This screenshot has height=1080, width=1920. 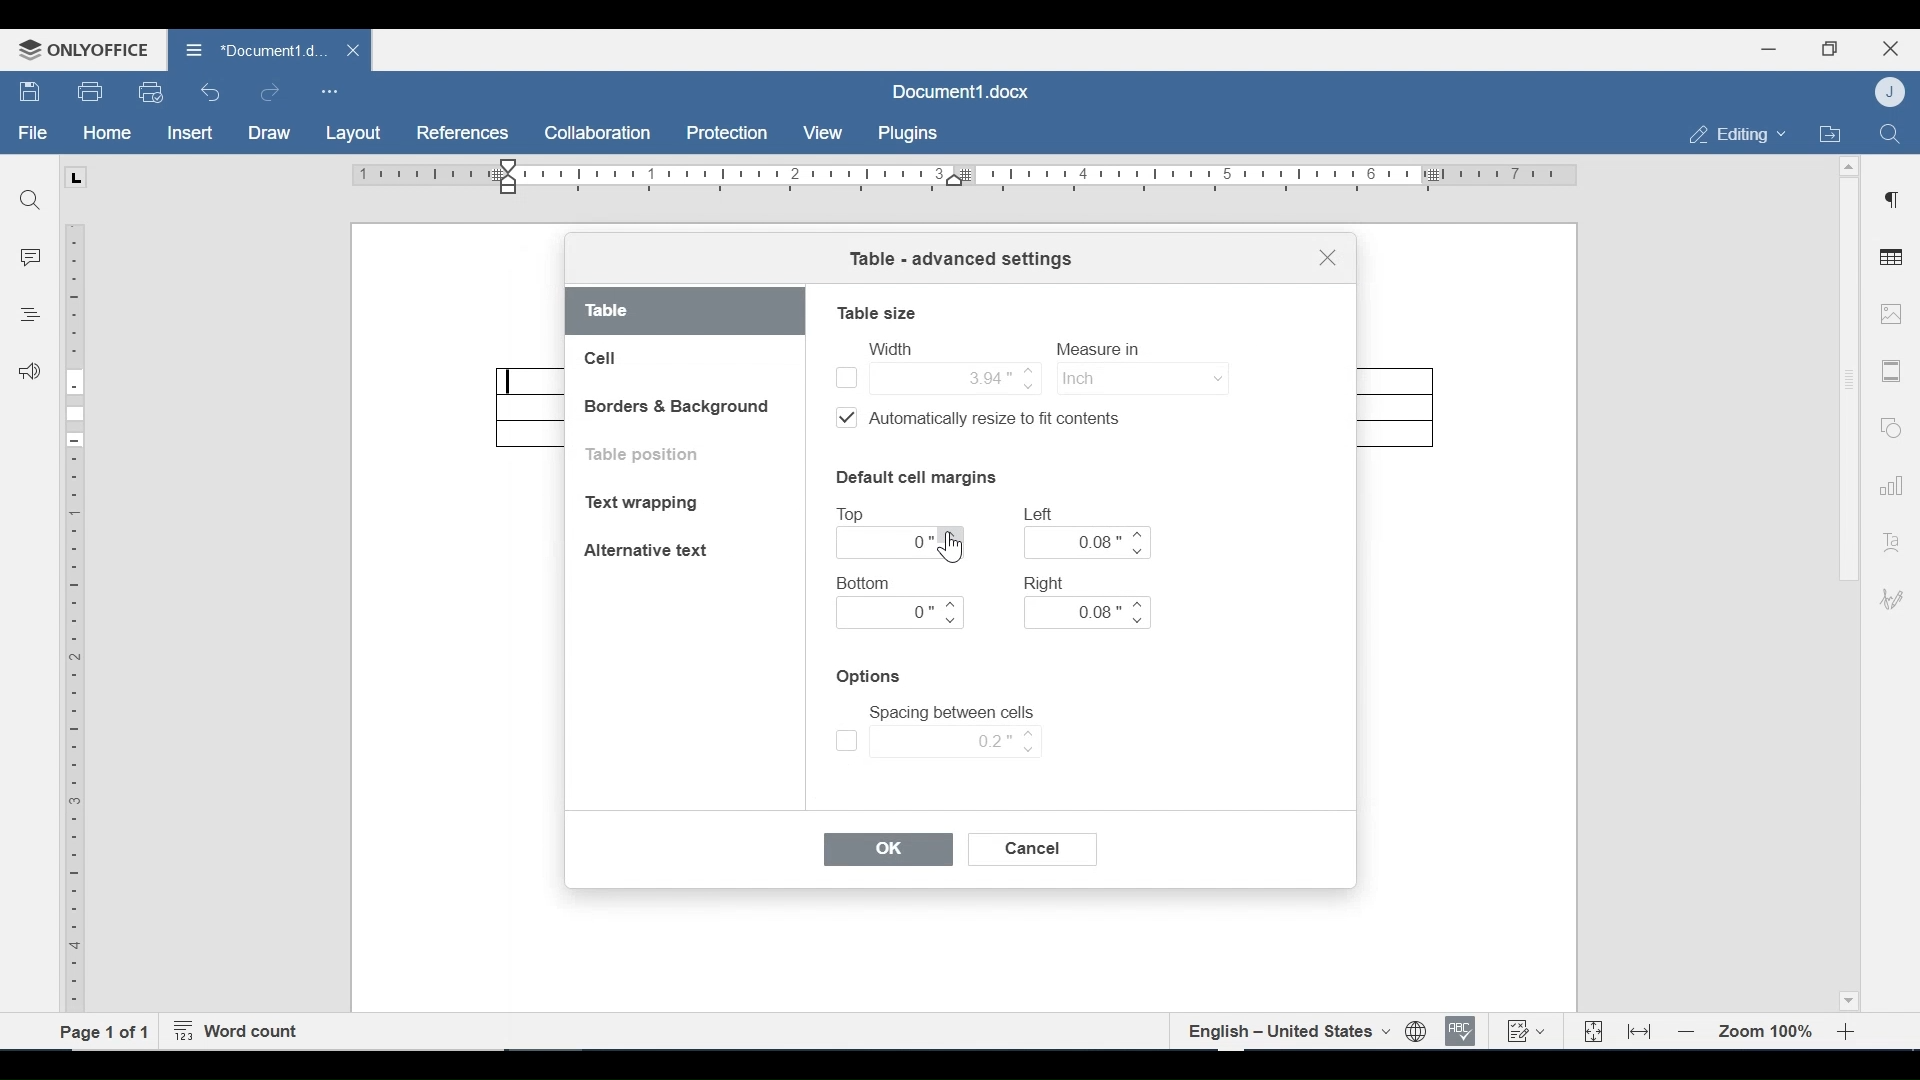 What do you see at coordinates (1461, 1031) in the screenshot?
I see `Spell checking` at bounding box center [1461, 1031].